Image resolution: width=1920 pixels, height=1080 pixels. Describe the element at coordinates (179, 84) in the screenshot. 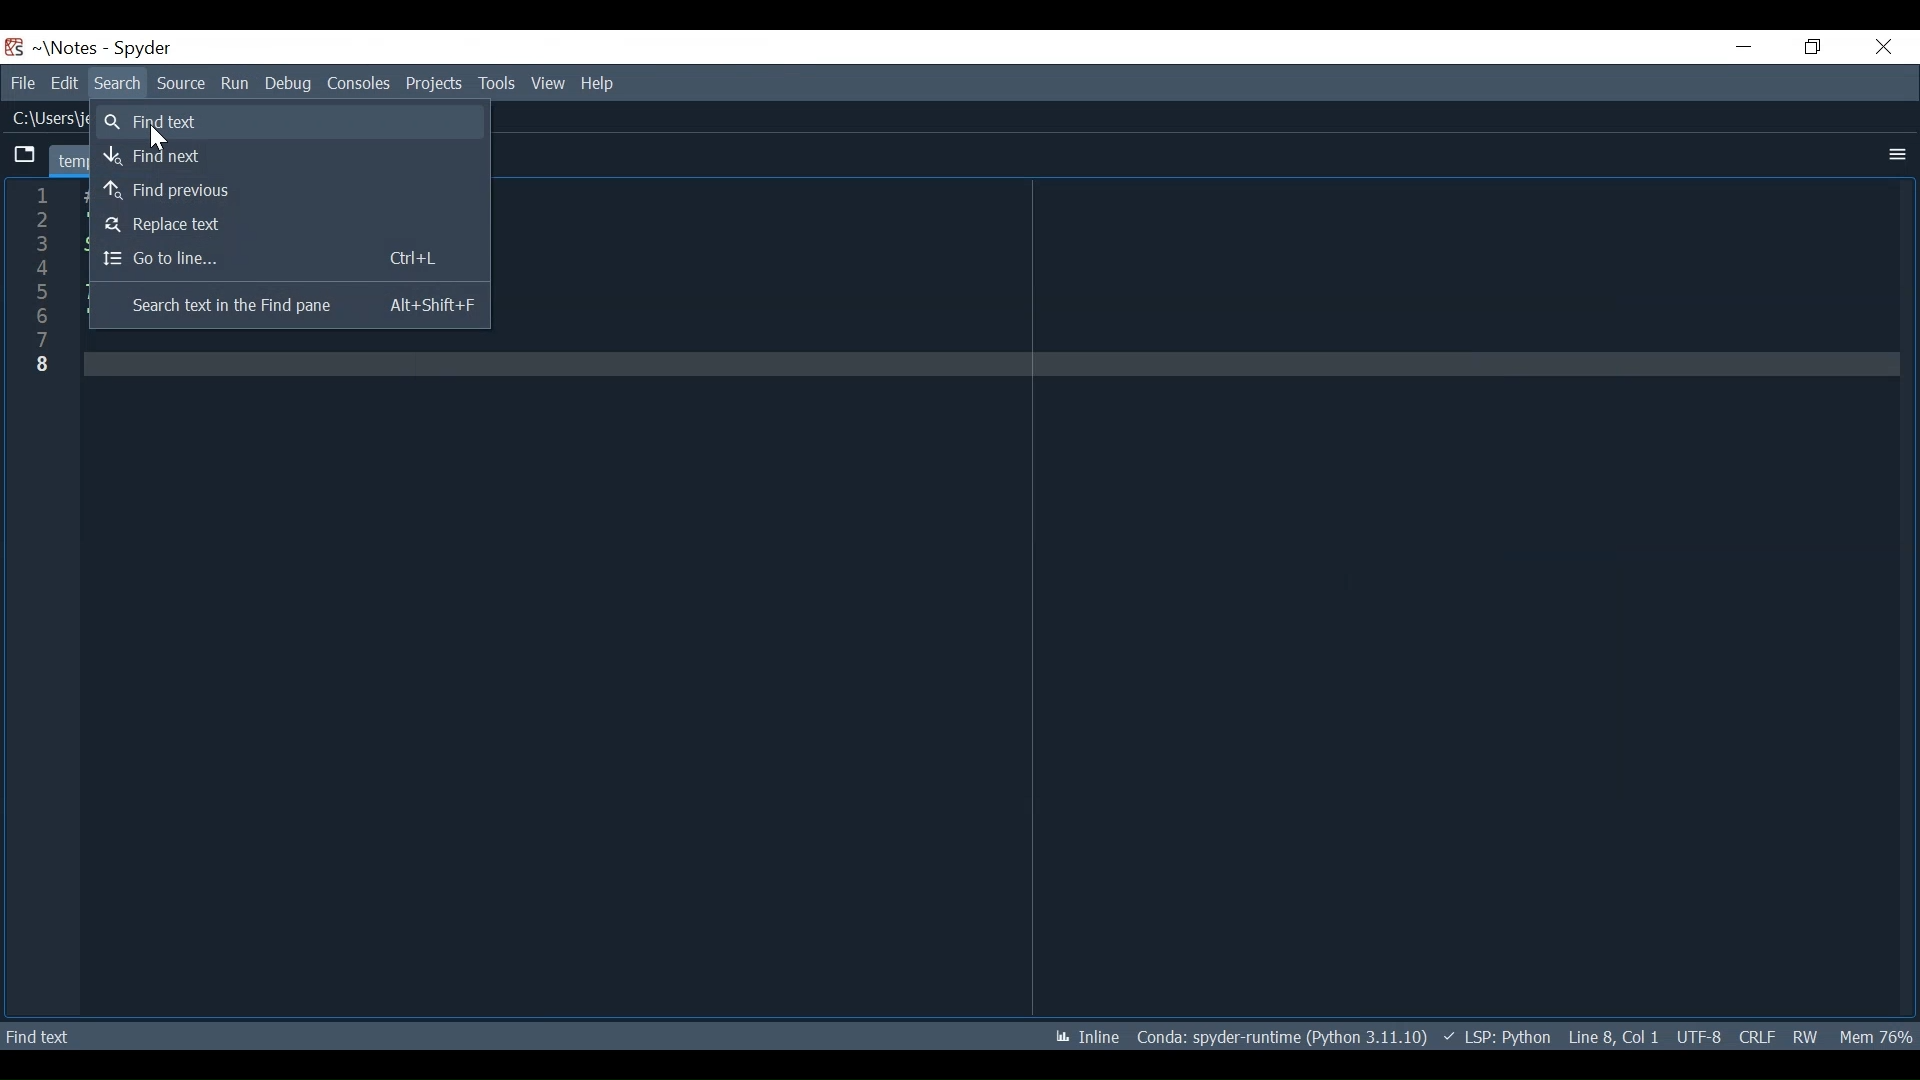

I see `Source` at that location.